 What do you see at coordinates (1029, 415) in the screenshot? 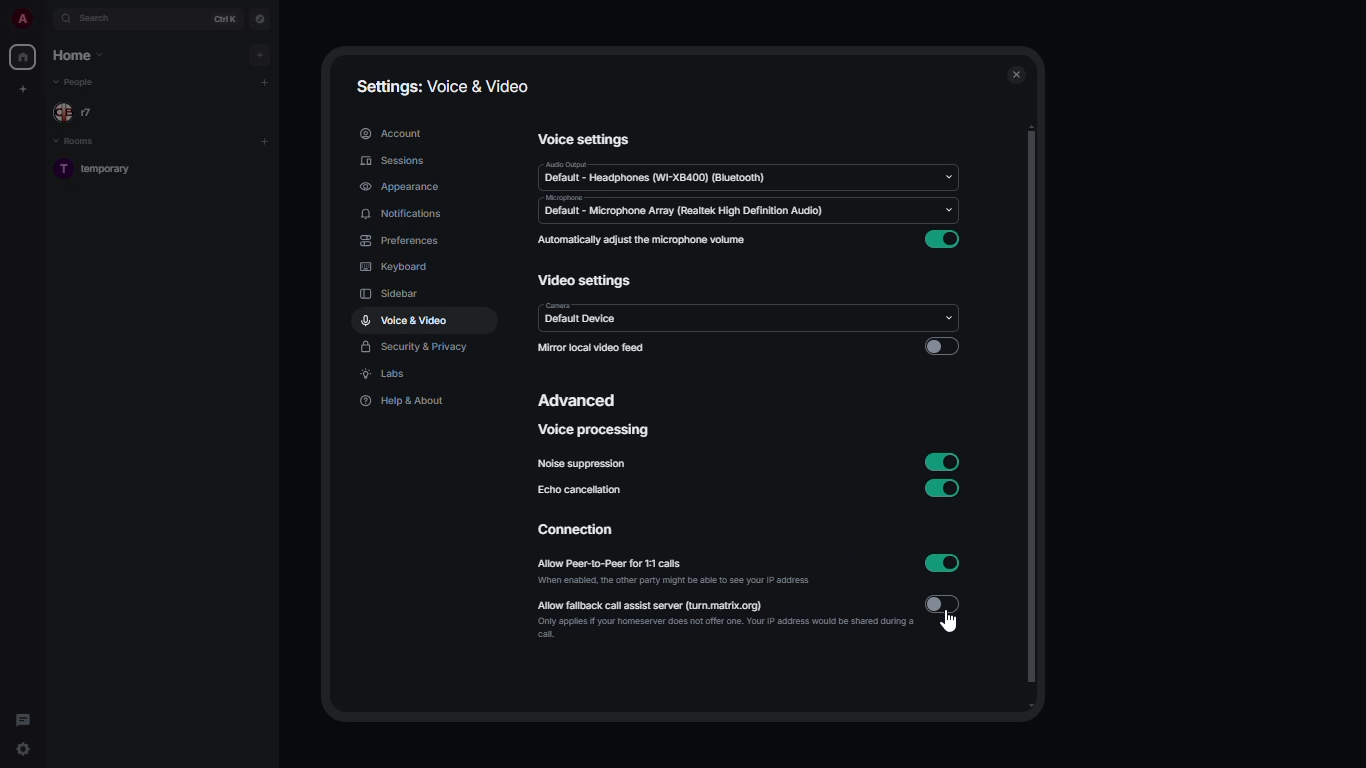
I see `scroll bar` at bounding box center [1029, 415].